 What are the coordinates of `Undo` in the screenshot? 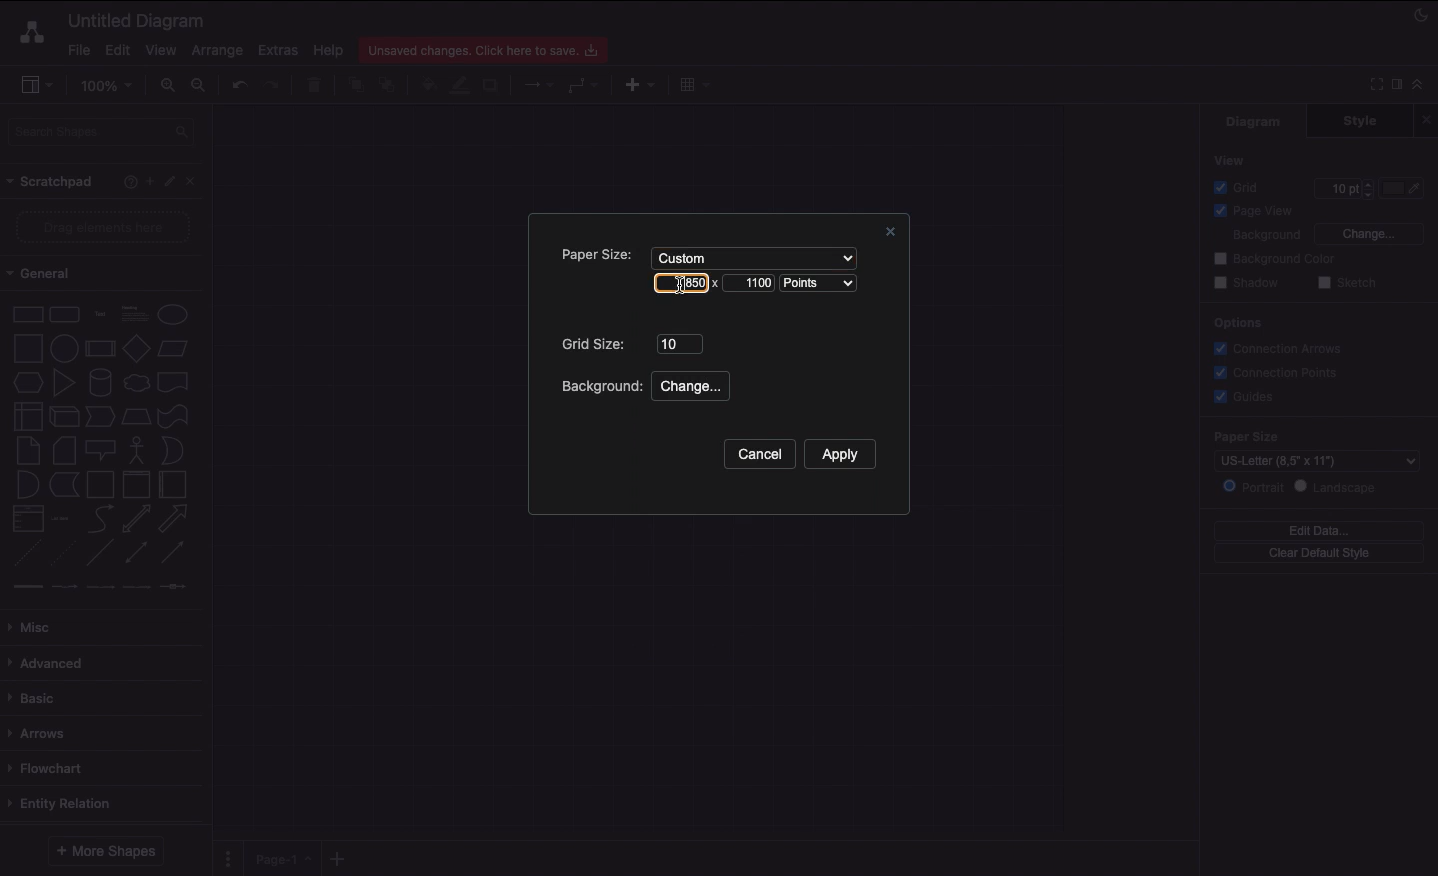 It's located at (238, 84).